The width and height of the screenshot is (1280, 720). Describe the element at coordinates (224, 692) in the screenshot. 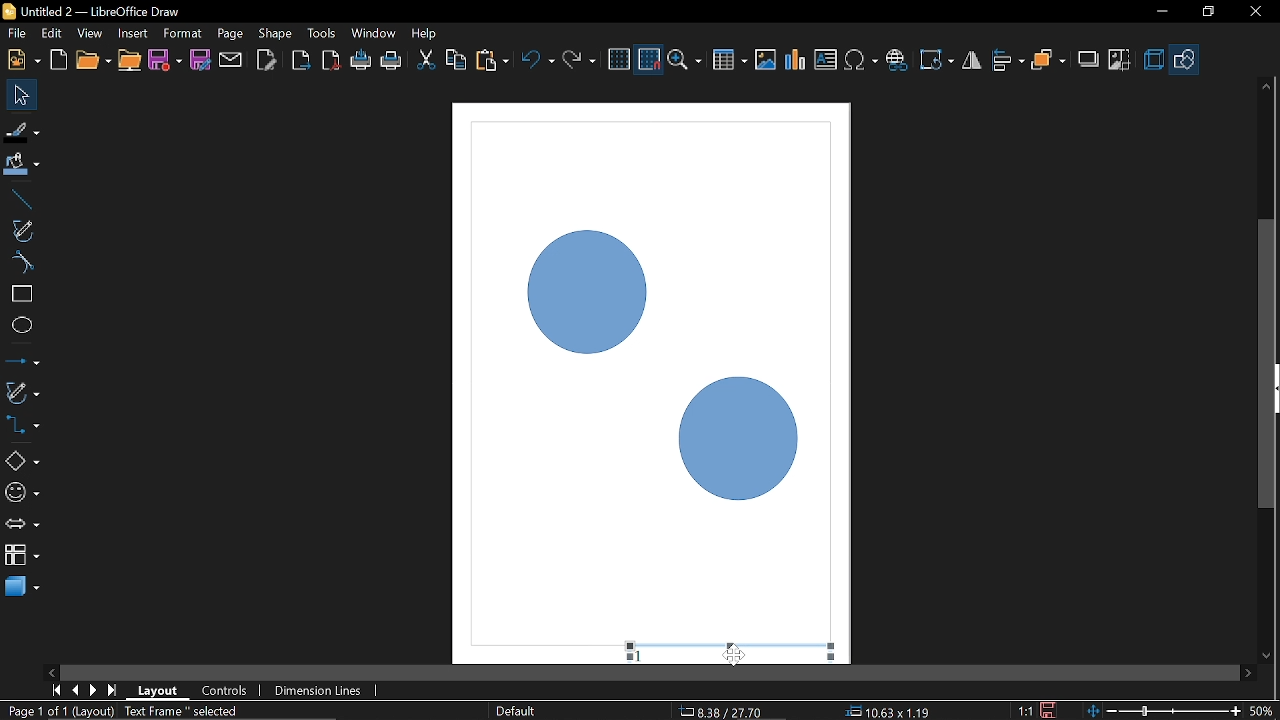

I see `Controls` at that location.